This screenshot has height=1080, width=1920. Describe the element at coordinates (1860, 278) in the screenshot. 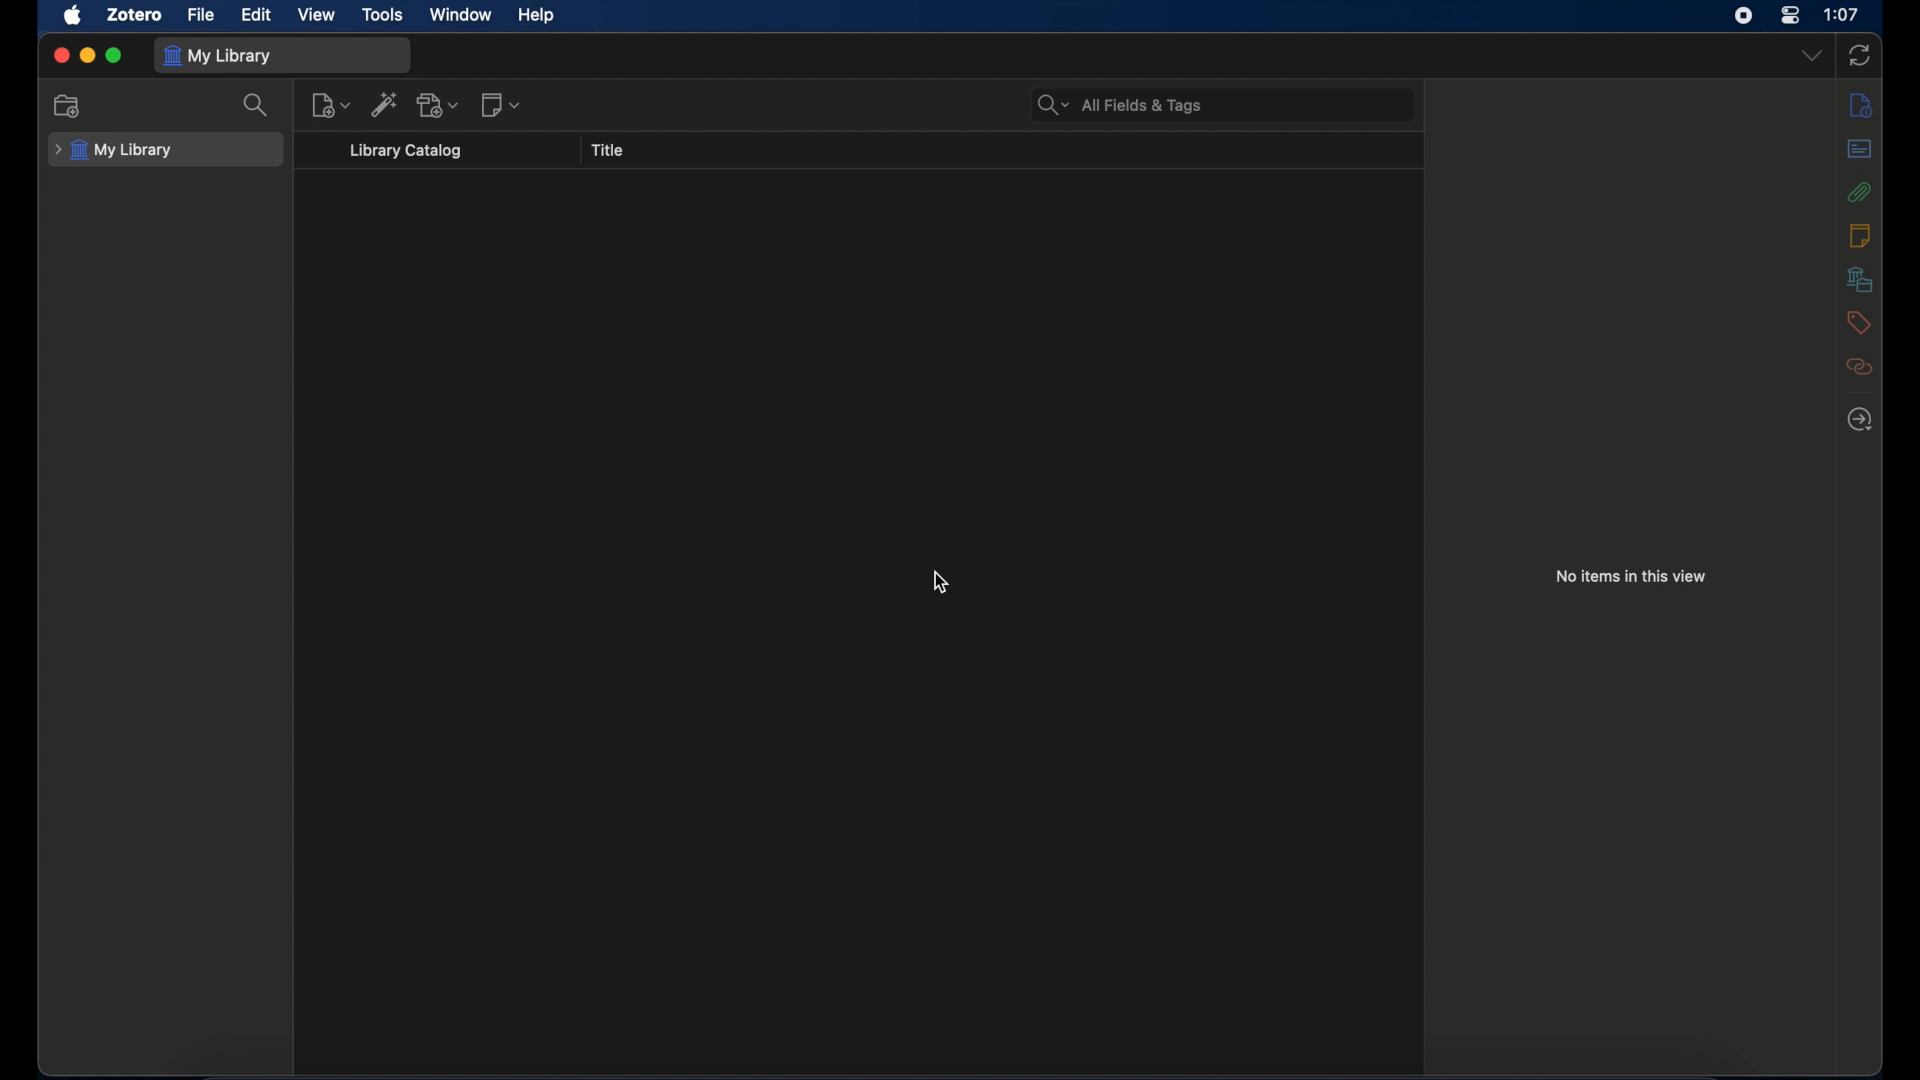

I see `libraries` at that location.